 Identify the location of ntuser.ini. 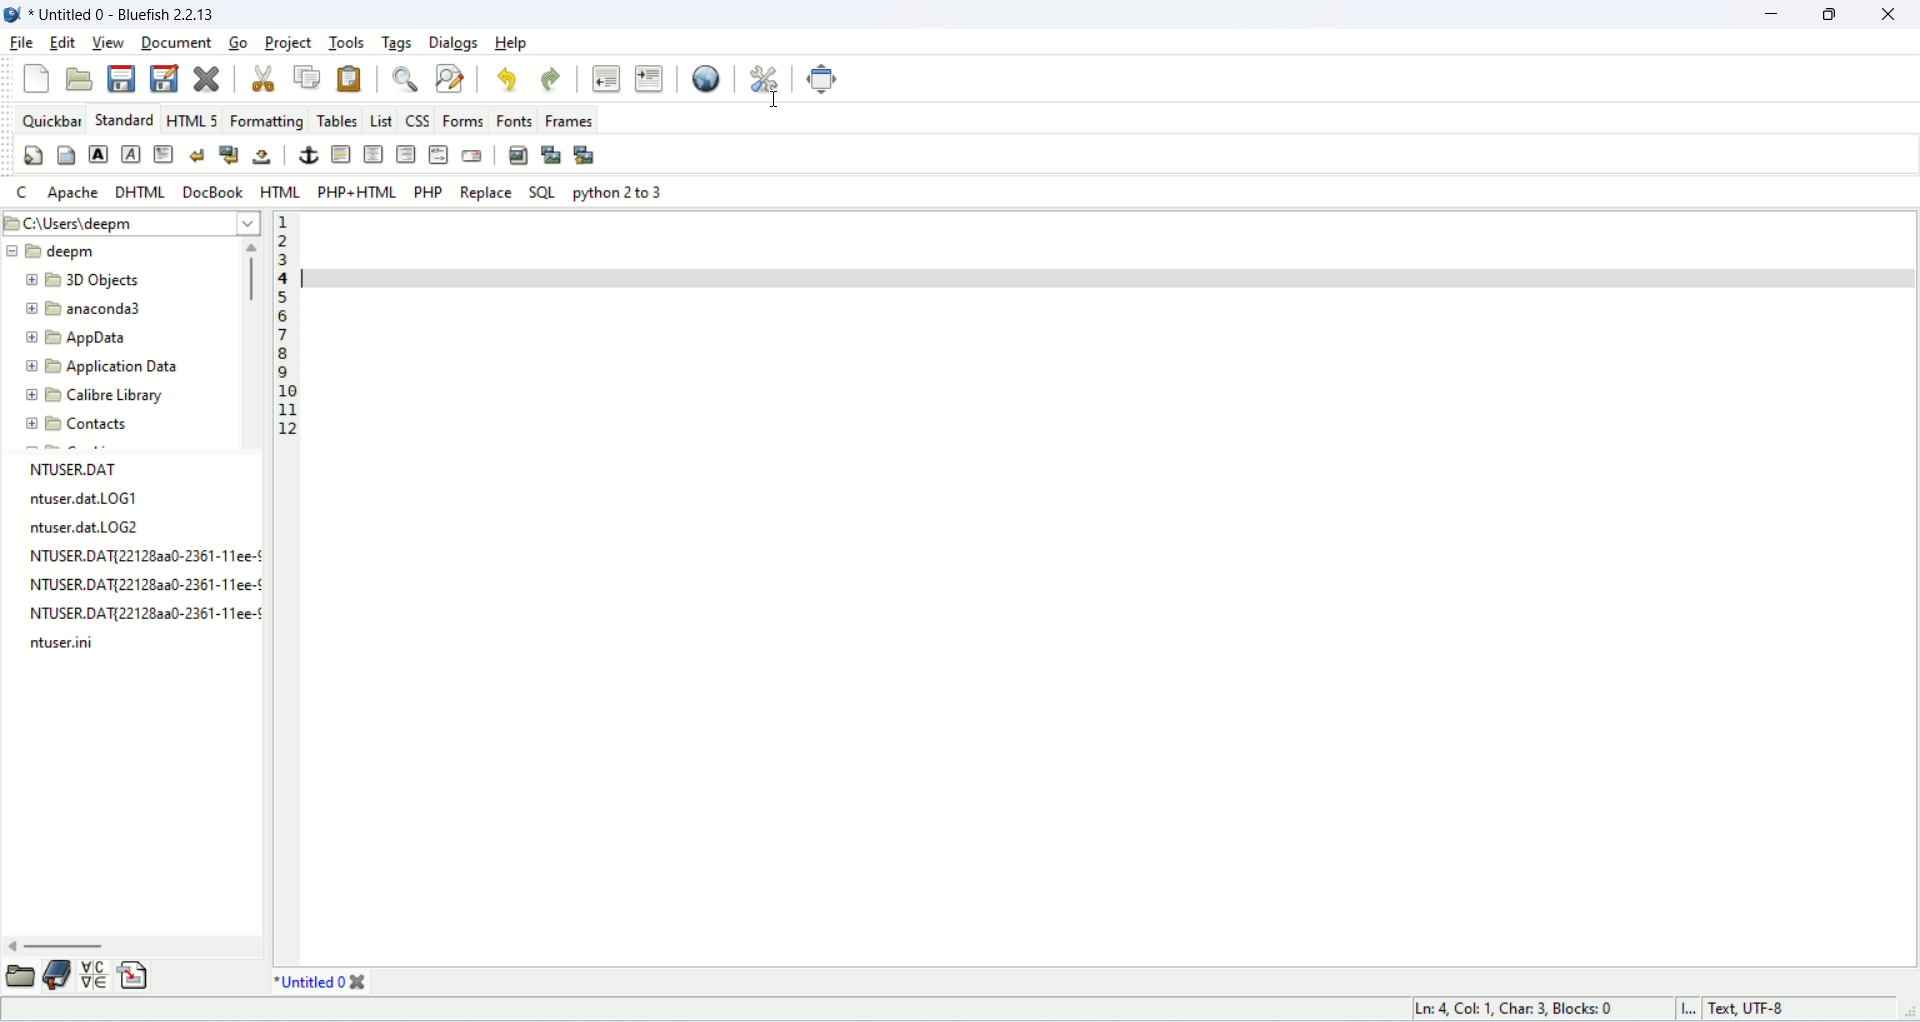
(66, 643).